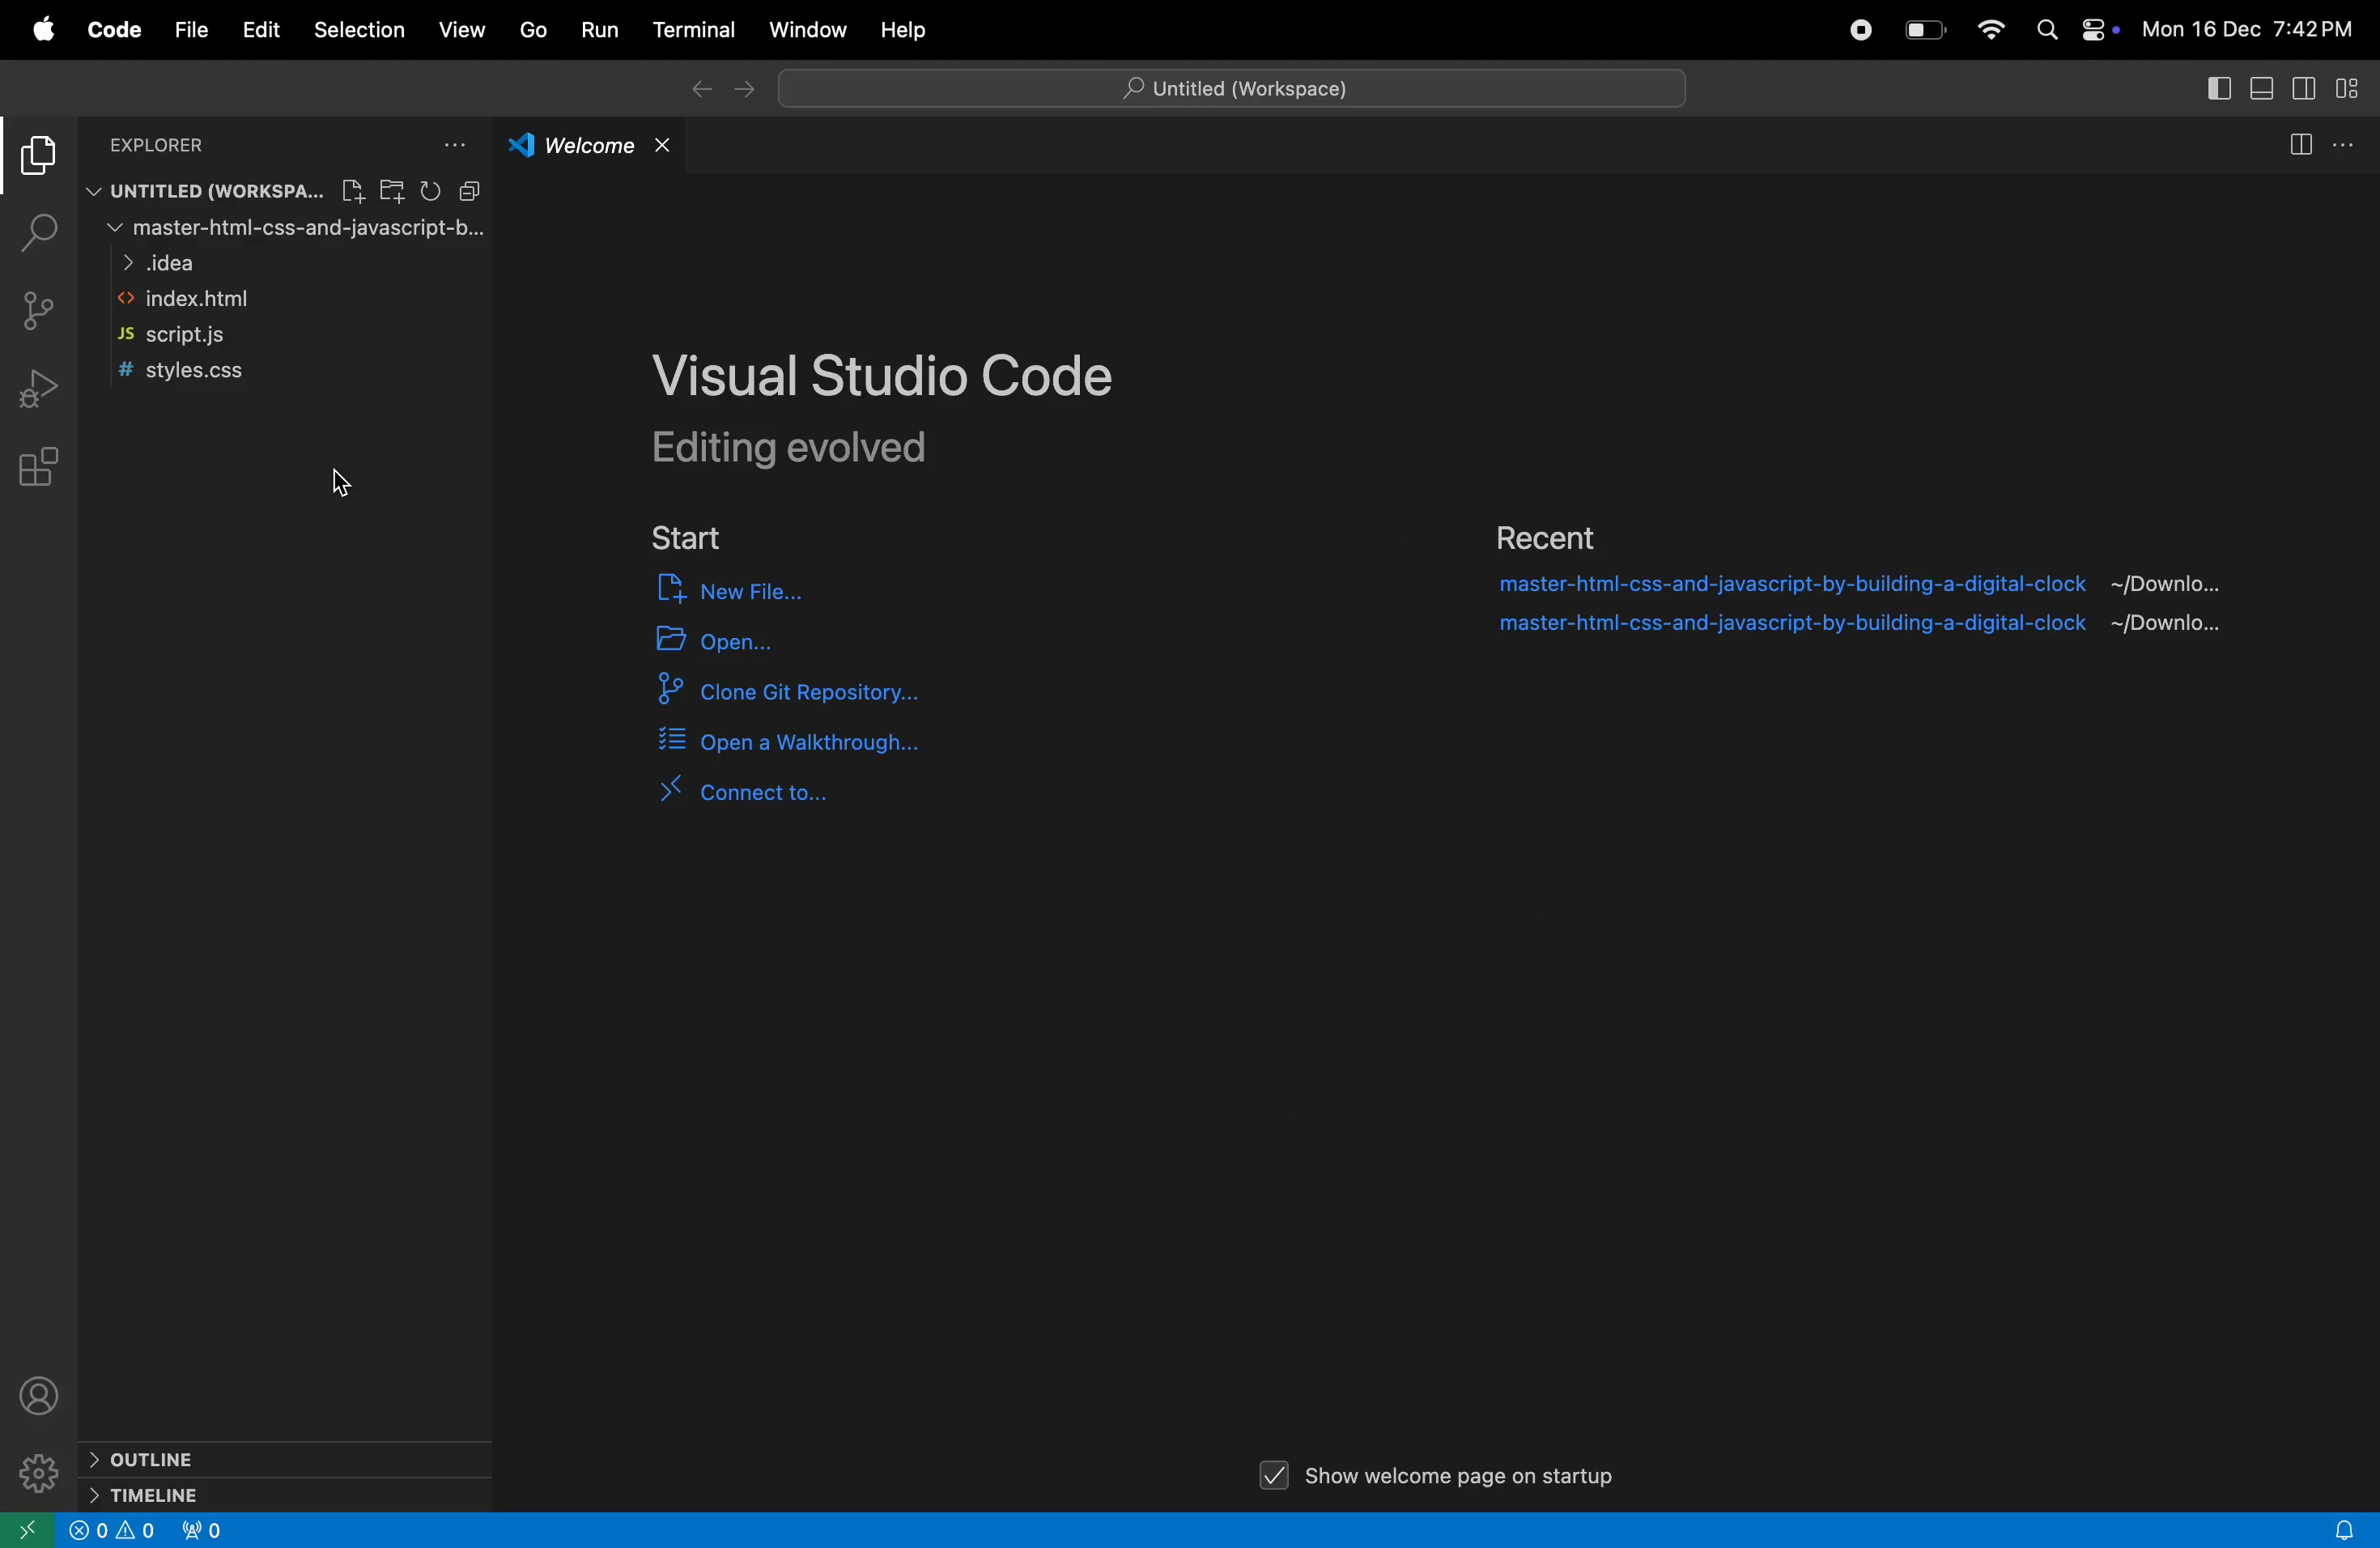 The width and height of the screenshot is (2380, 1548). What do you see at coordinates (2098, 33) in the screenshot?
I see `apple widgets` at bounding box center [2098, 33].